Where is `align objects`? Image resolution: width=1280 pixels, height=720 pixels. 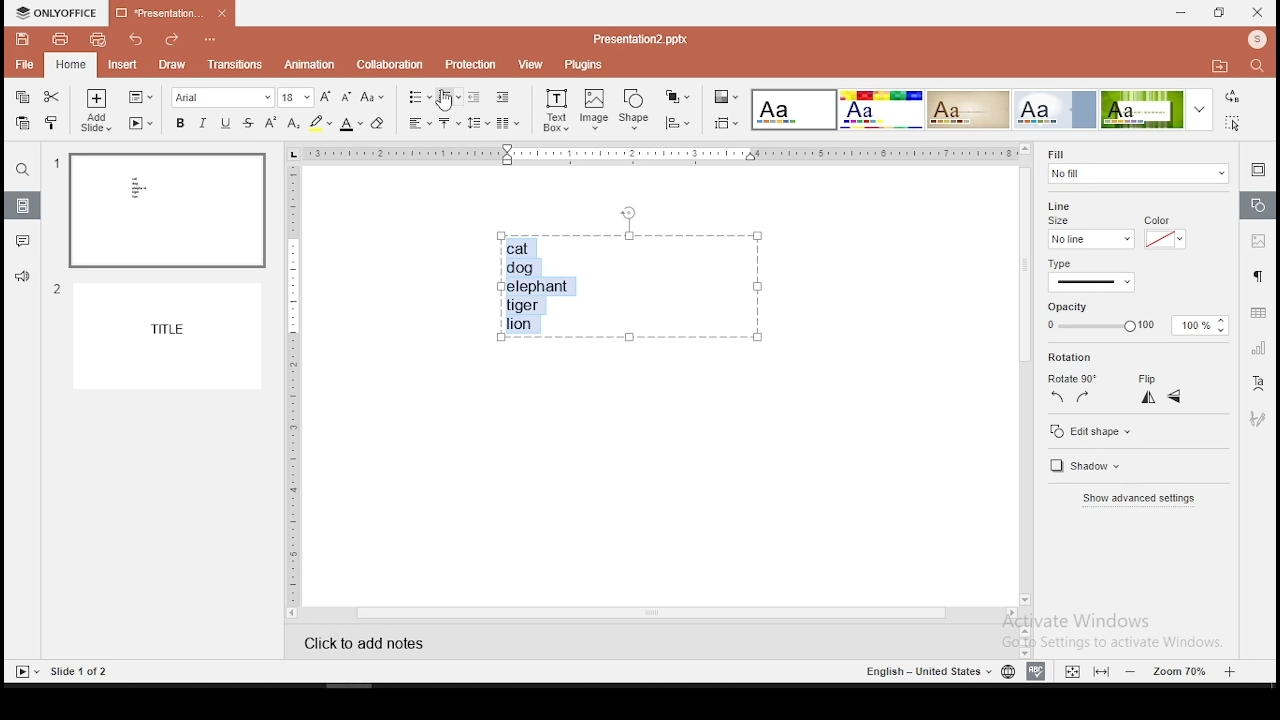
align objects is located at coordinates (725, 123).